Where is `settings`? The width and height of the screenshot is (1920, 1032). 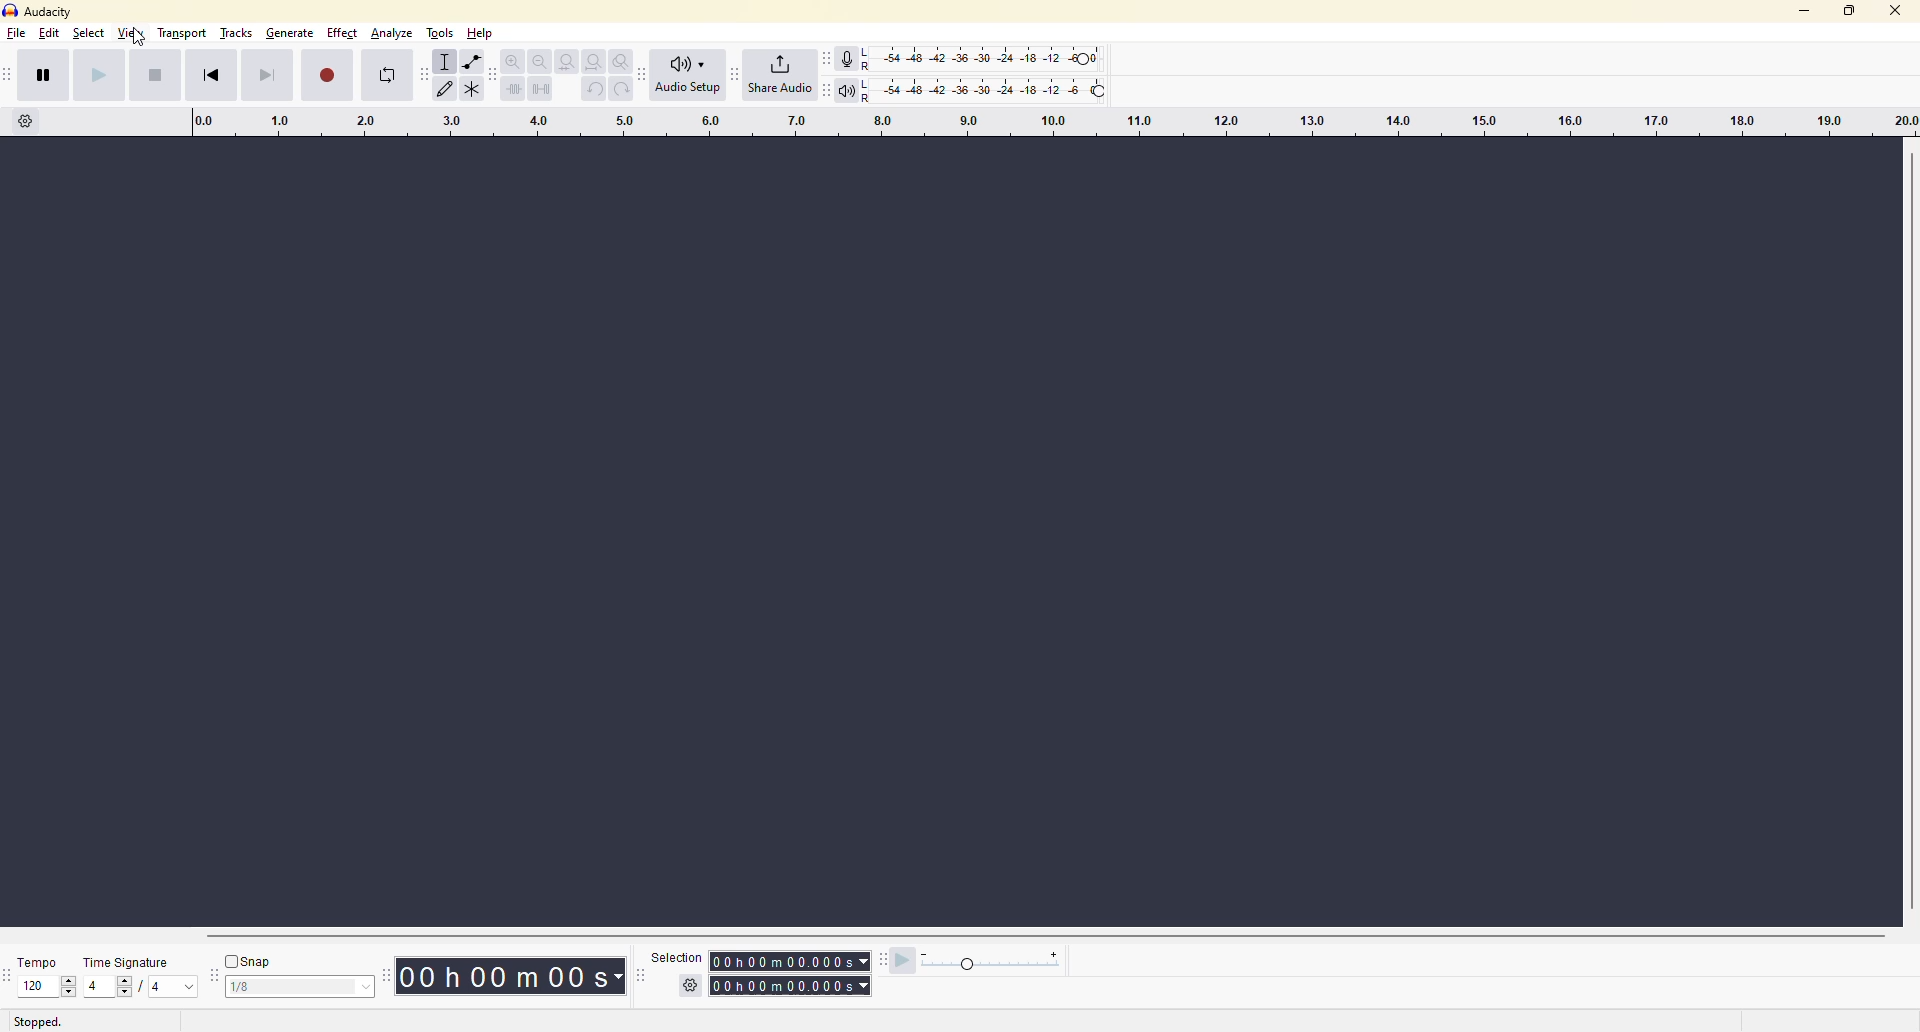 settings is located at coordinates (693, 985).